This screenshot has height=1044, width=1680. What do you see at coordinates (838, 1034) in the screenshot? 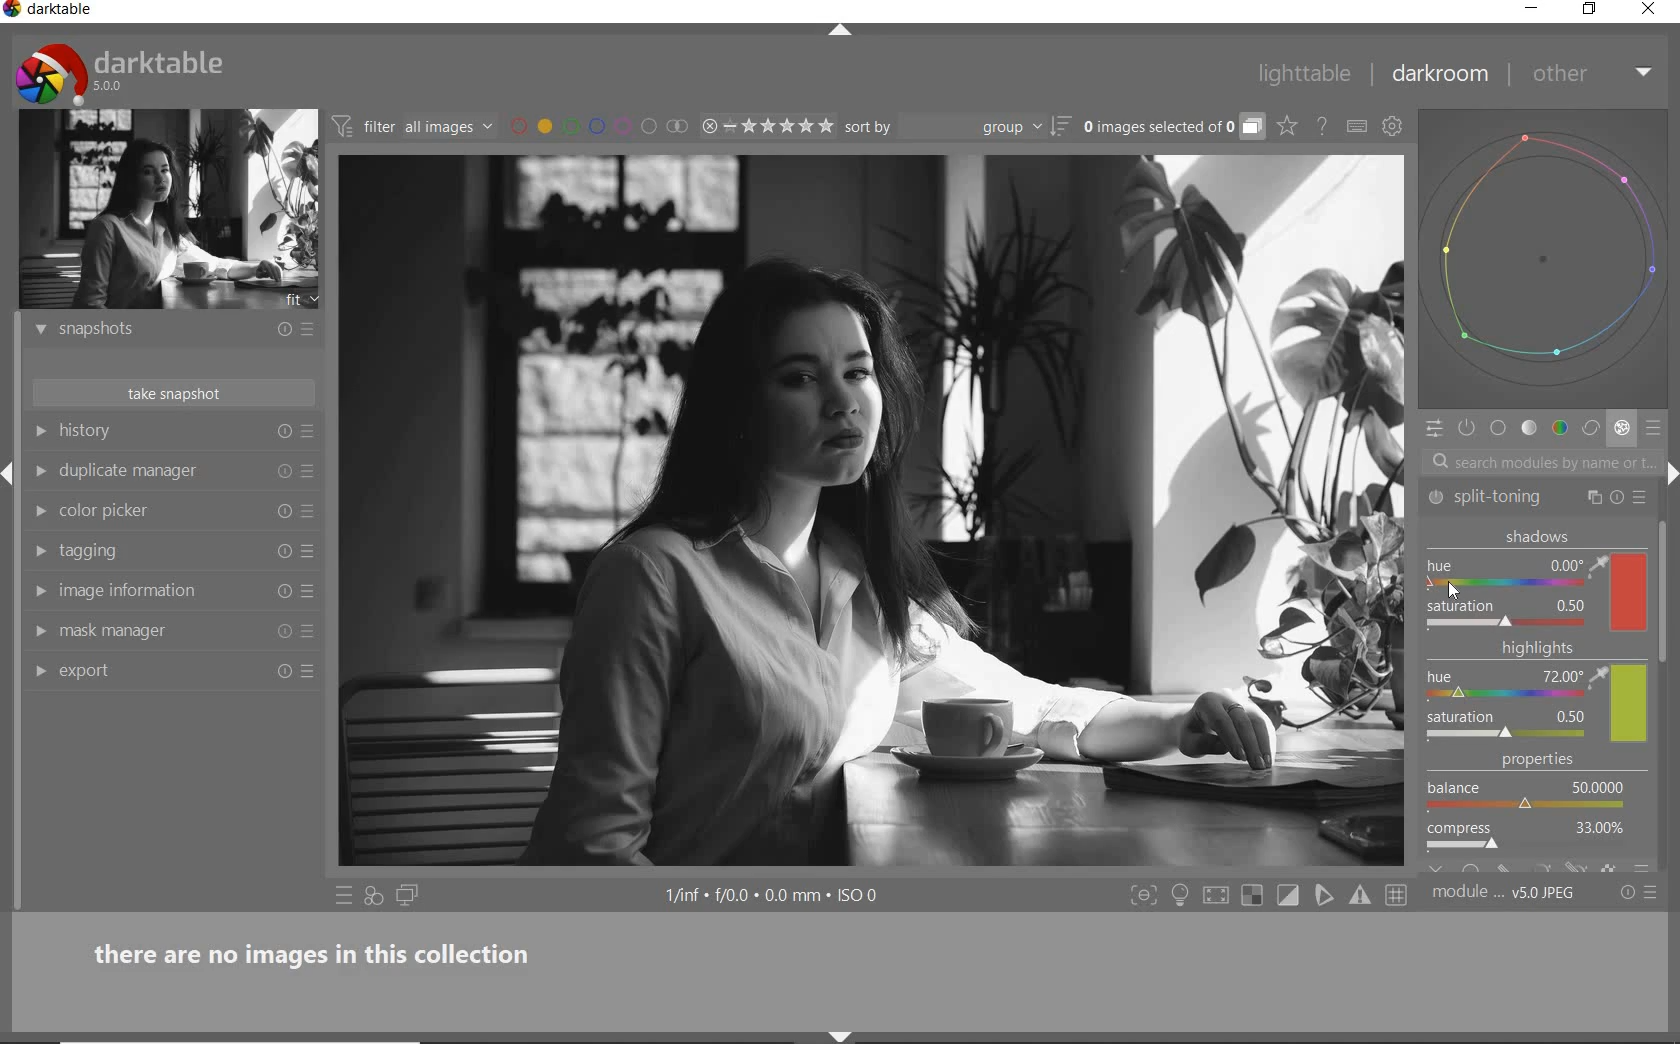
I see `shift+ctrl+b` at bounding box center [838, 1034].